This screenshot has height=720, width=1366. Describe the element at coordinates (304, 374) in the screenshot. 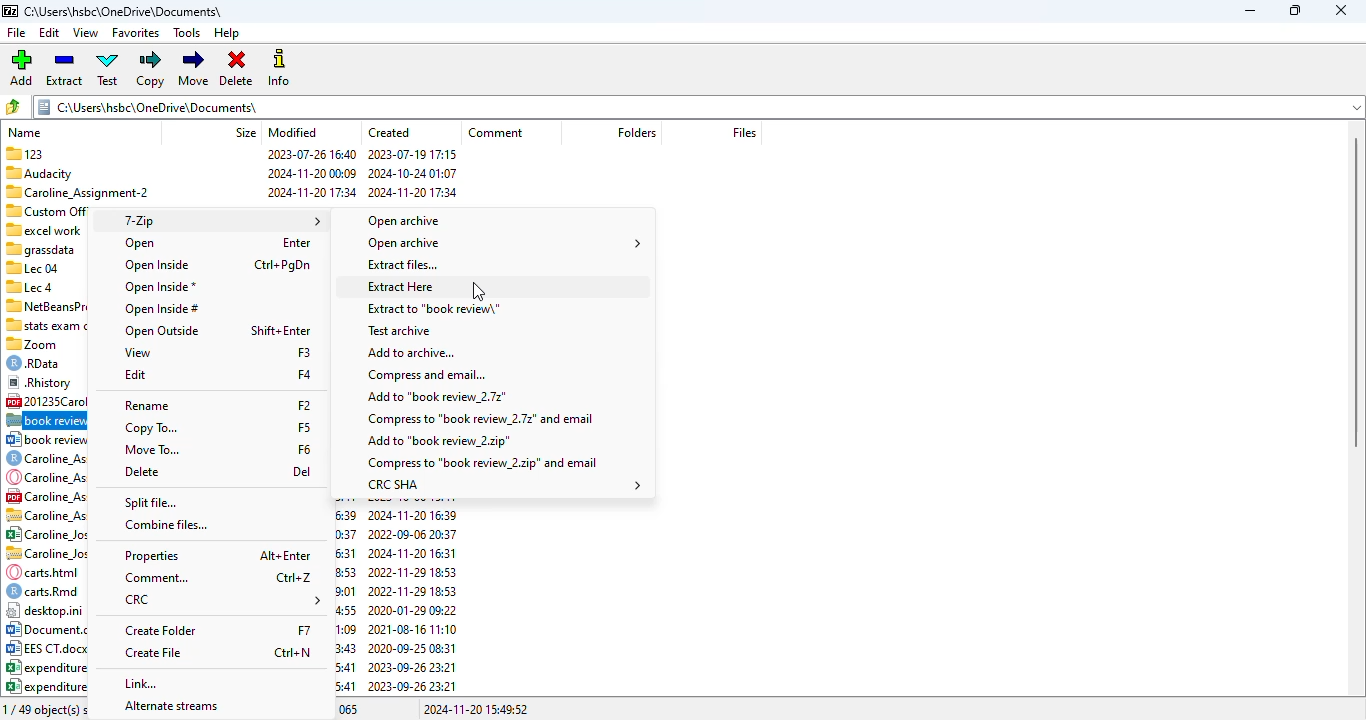

I see `shortcut for edit` at that location.